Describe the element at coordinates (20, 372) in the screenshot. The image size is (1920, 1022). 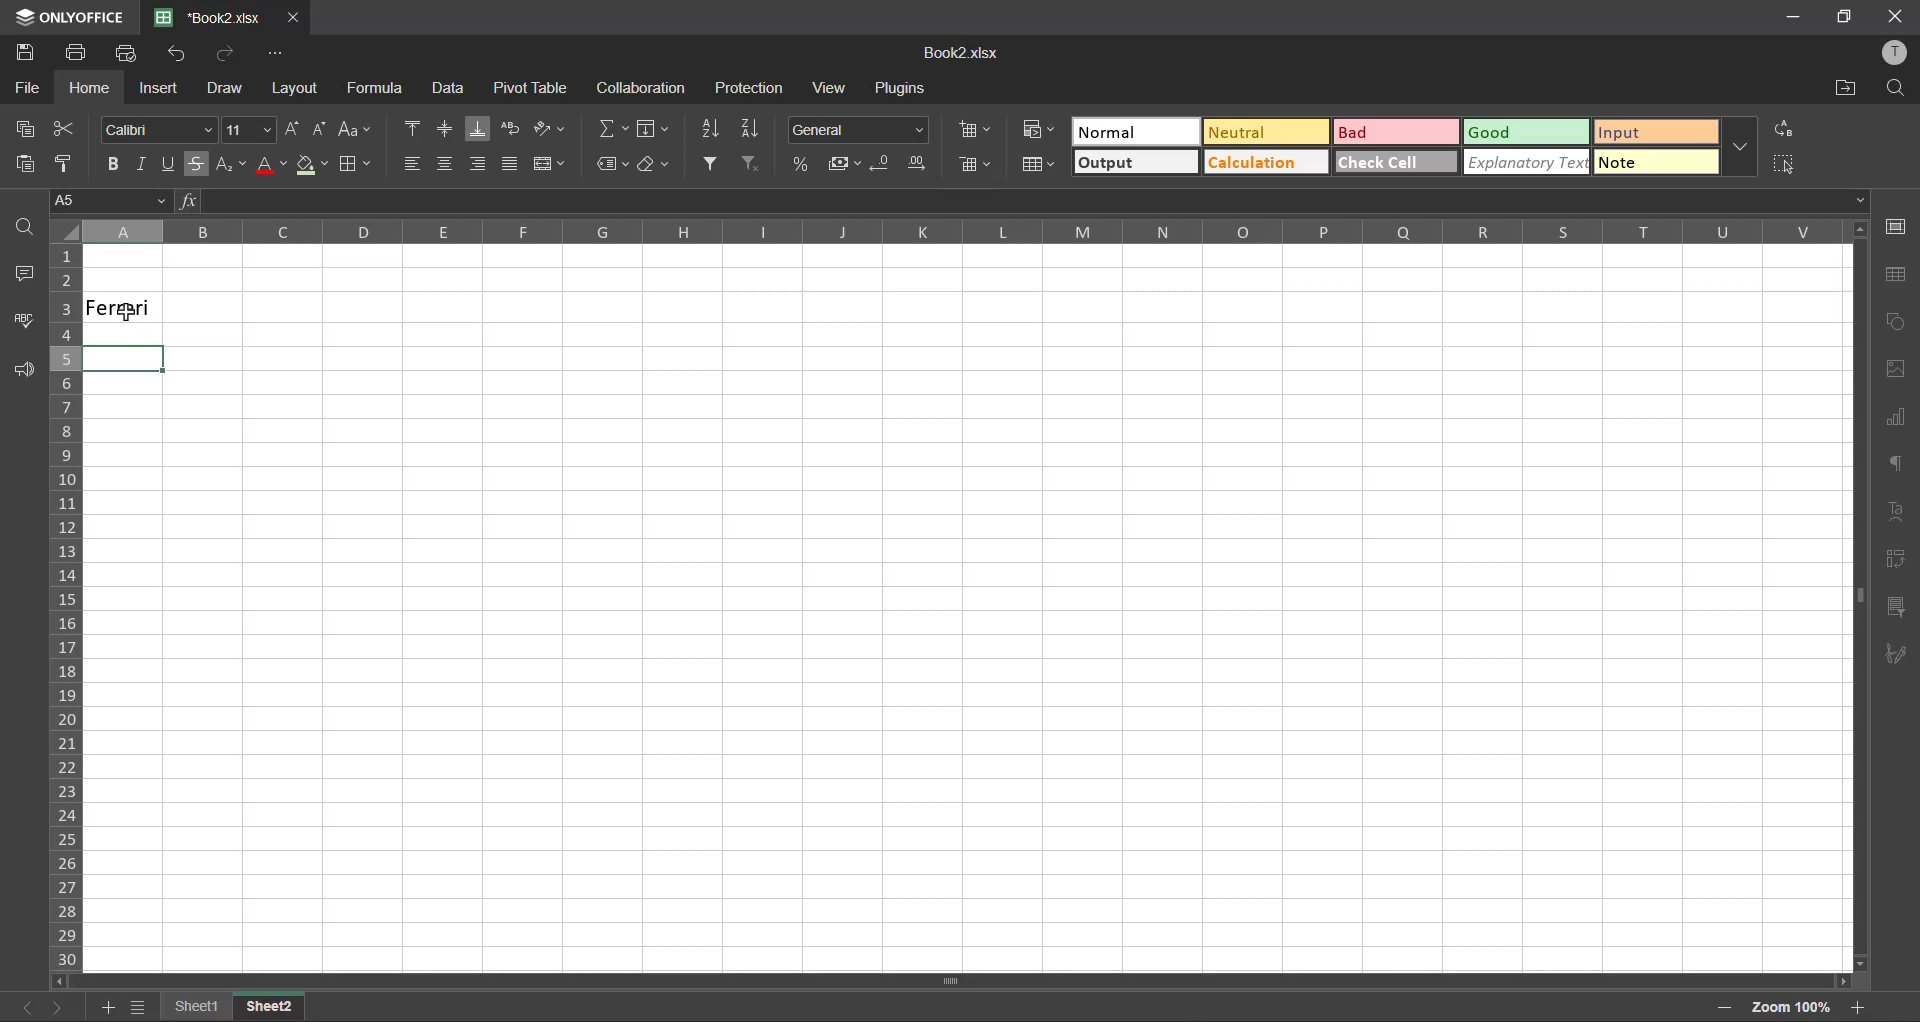
I see `feedback` at that location.